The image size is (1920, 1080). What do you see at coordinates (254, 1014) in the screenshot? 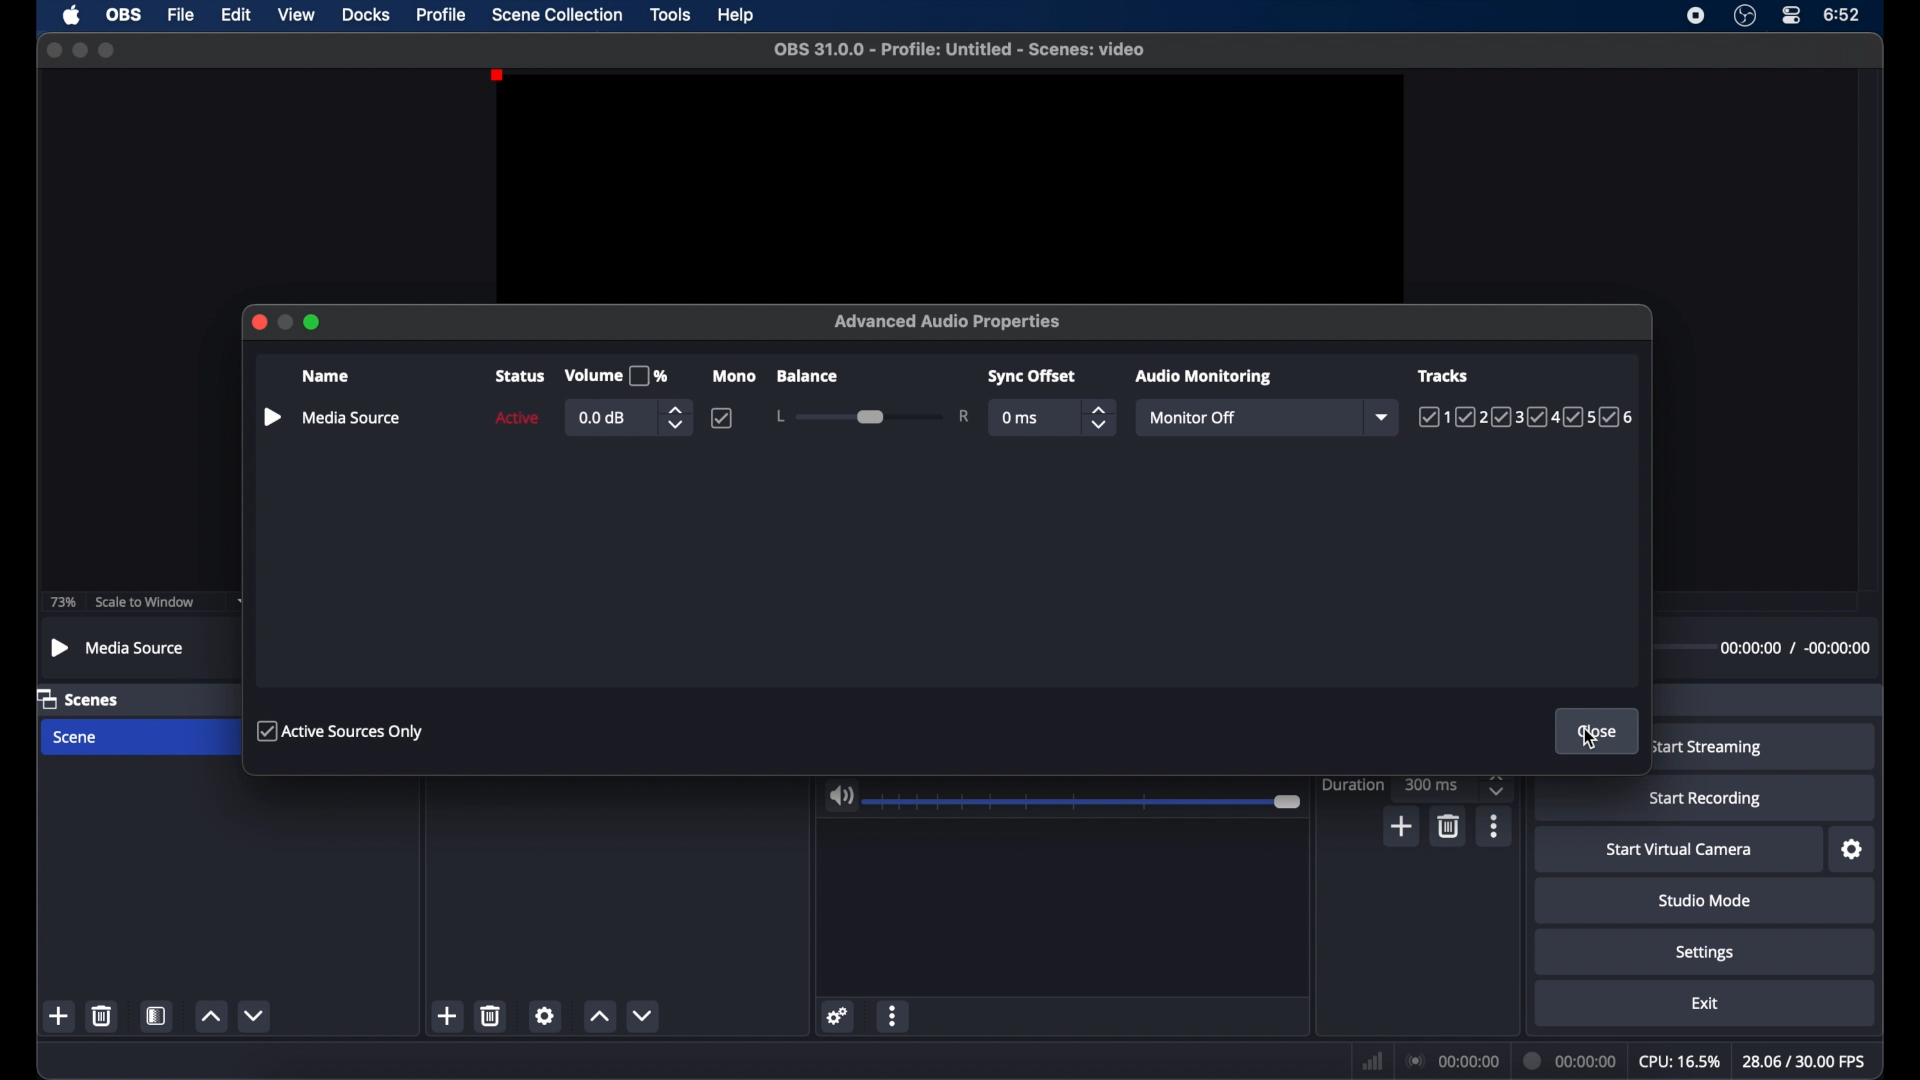
I see `decrement` at bounding box center [254, 1014].